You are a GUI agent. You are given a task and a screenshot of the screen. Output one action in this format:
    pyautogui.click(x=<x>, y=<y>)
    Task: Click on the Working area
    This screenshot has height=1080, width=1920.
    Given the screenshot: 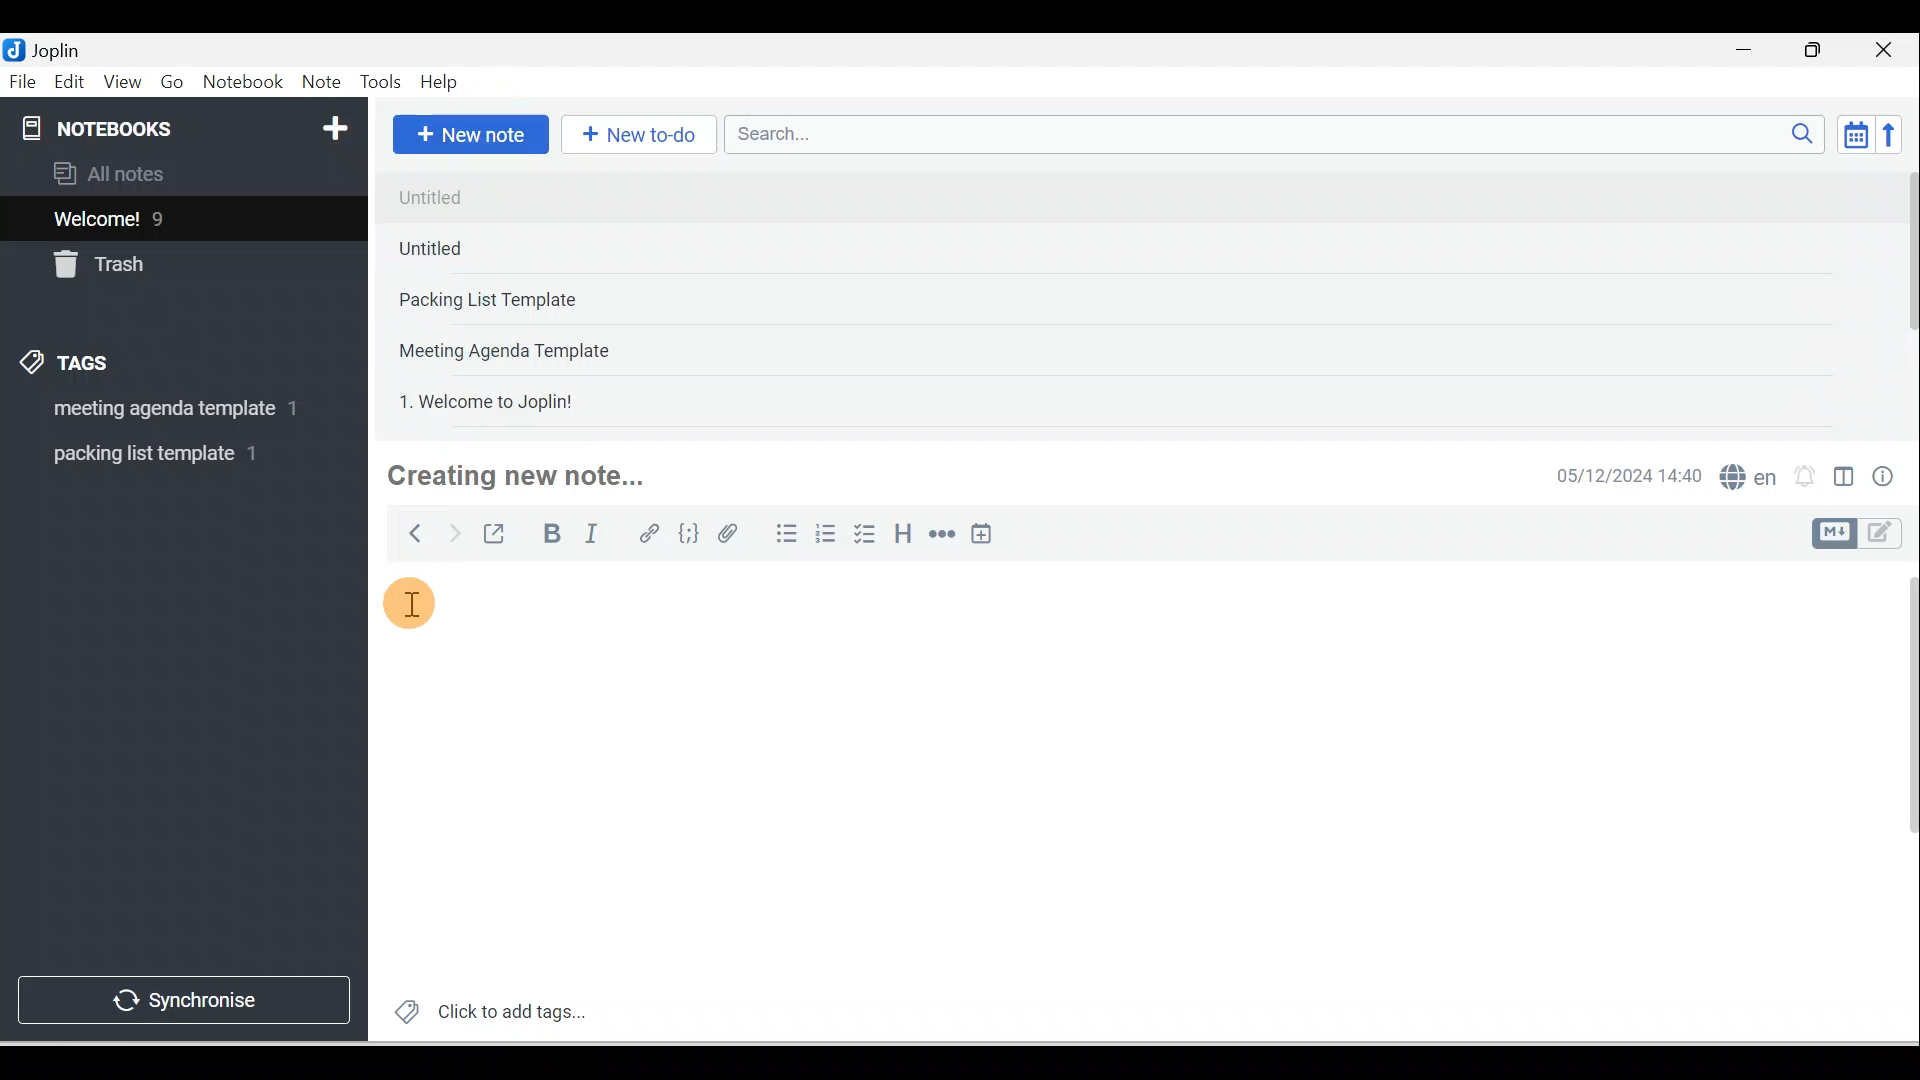 What is the action you would take?
    pyautogui.click(x=1111, y=767)
    